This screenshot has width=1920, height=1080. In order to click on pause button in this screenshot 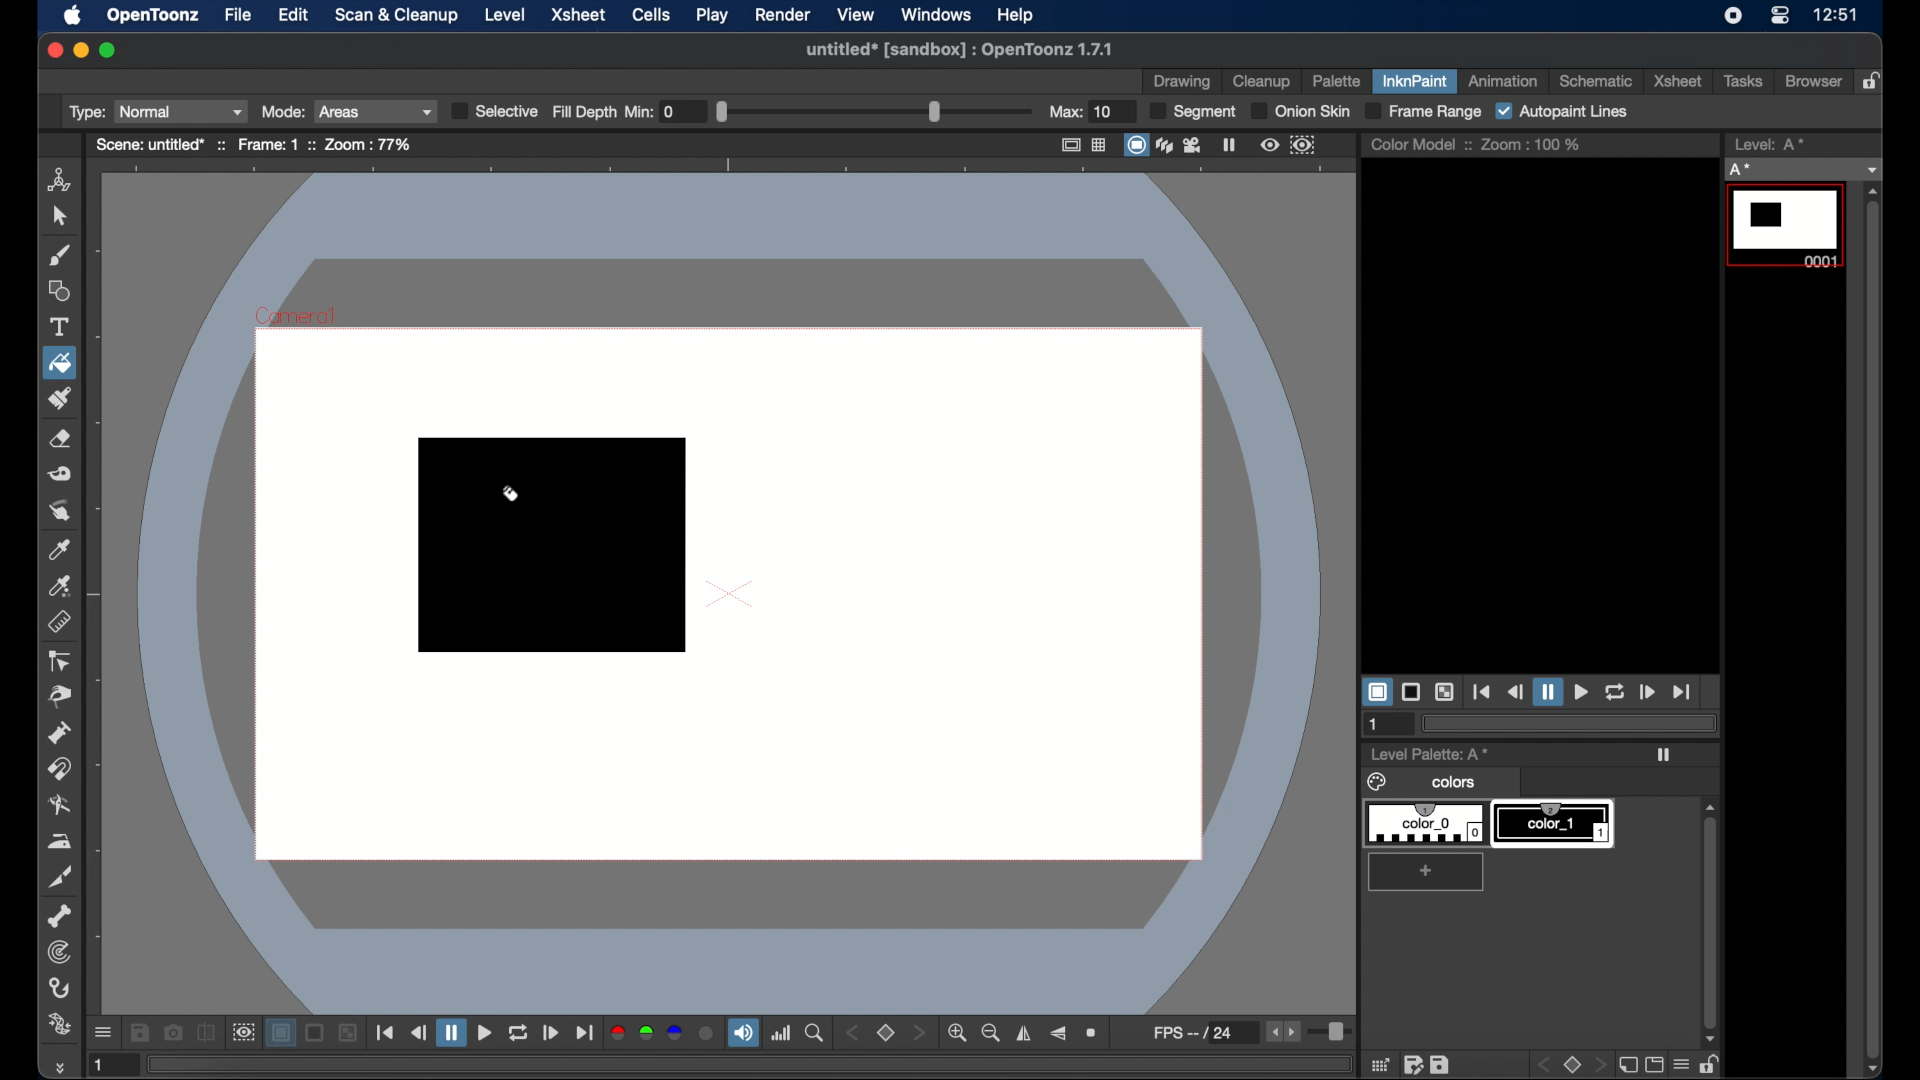, I will do `click(451, 1032)`.